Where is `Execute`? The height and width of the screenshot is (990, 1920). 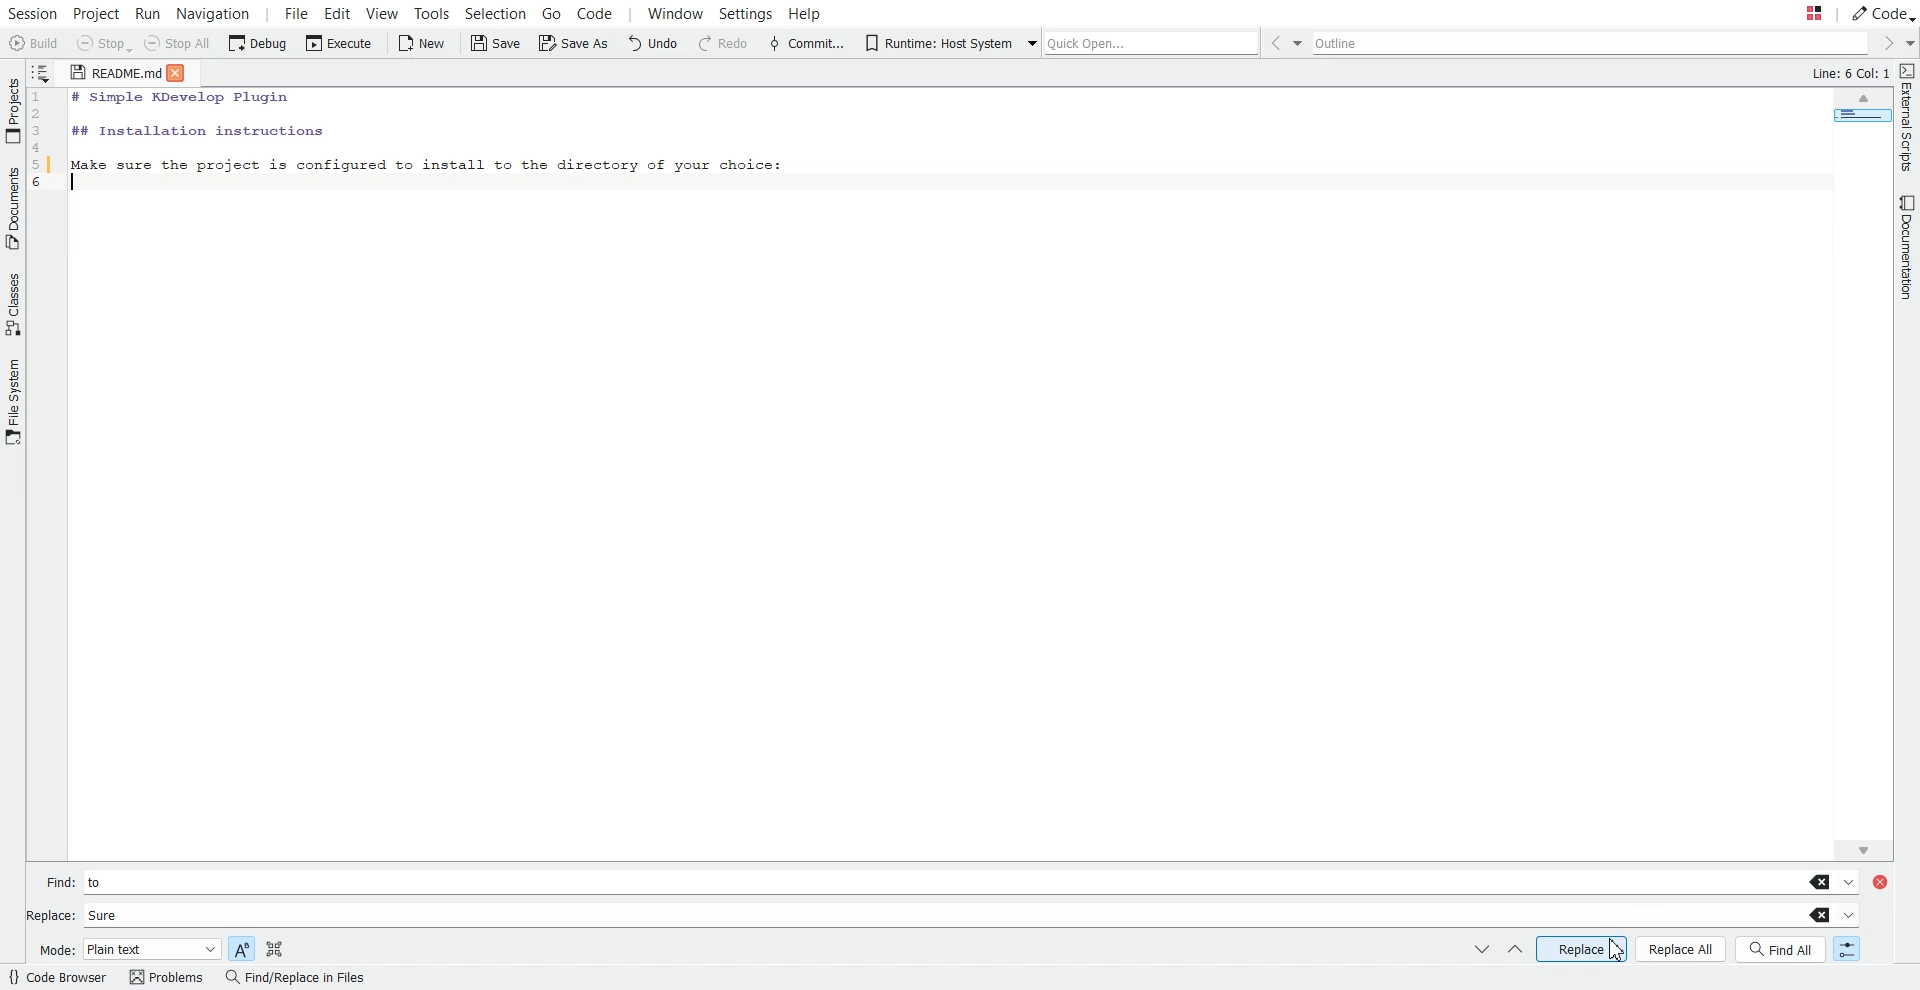 Execute is located at coordinates (336, 44).